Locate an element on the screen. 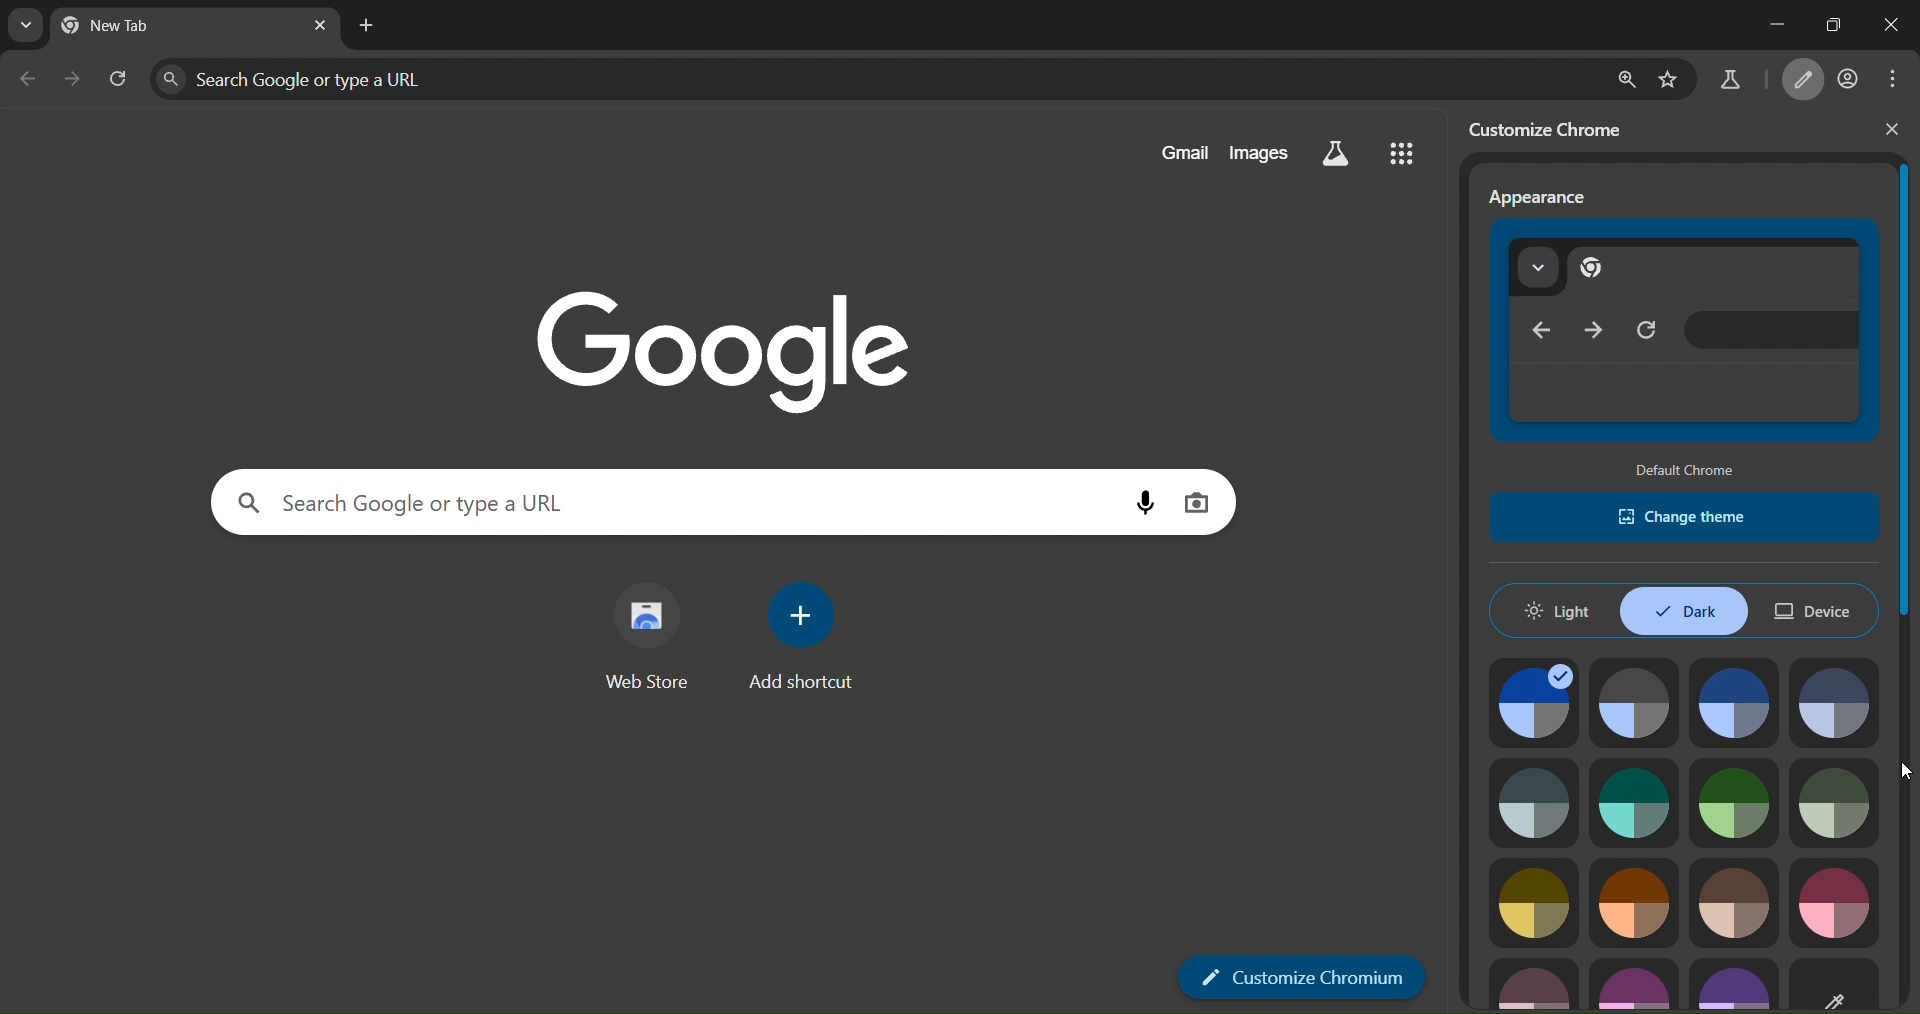 This screenshot has width=1920, height=1014. theme is located at coordinates (1837, 698).